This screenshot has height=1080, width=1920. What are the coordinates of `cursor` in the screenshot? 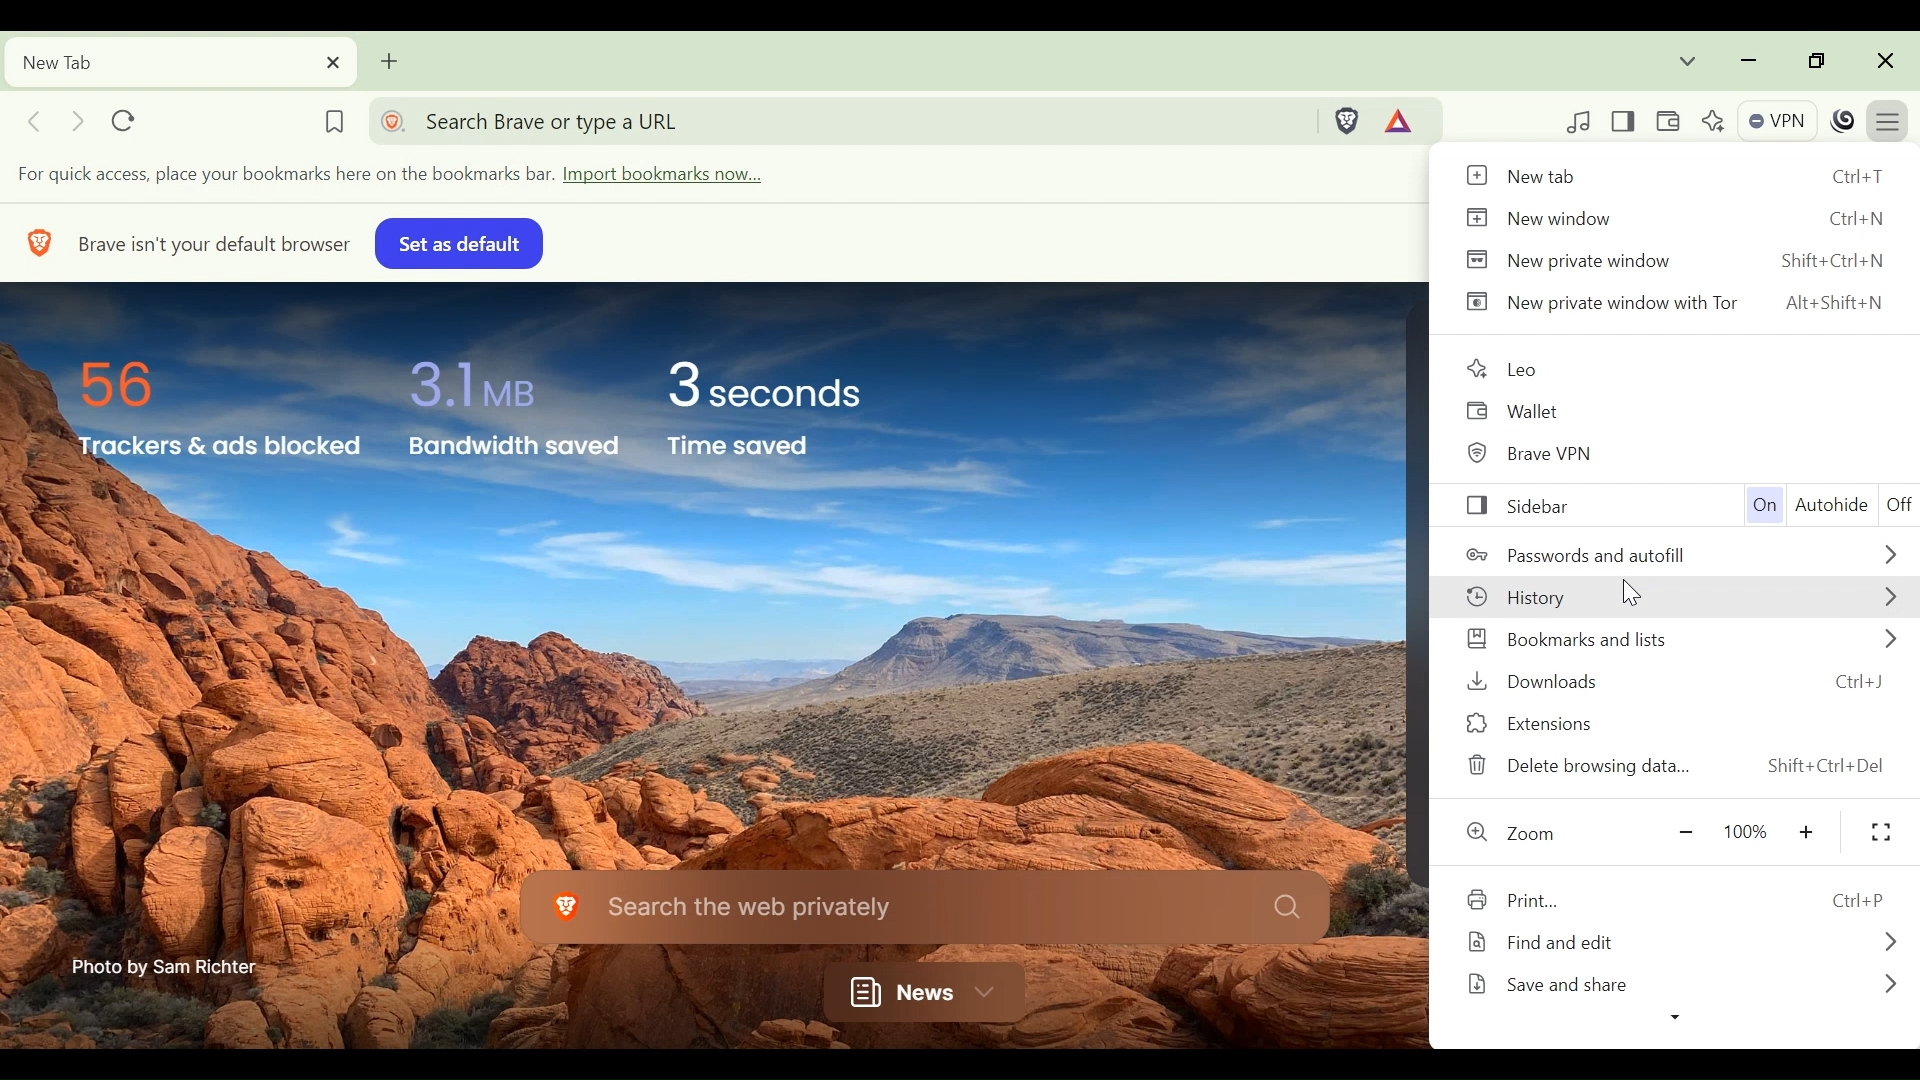 It's located at (1634, 592).